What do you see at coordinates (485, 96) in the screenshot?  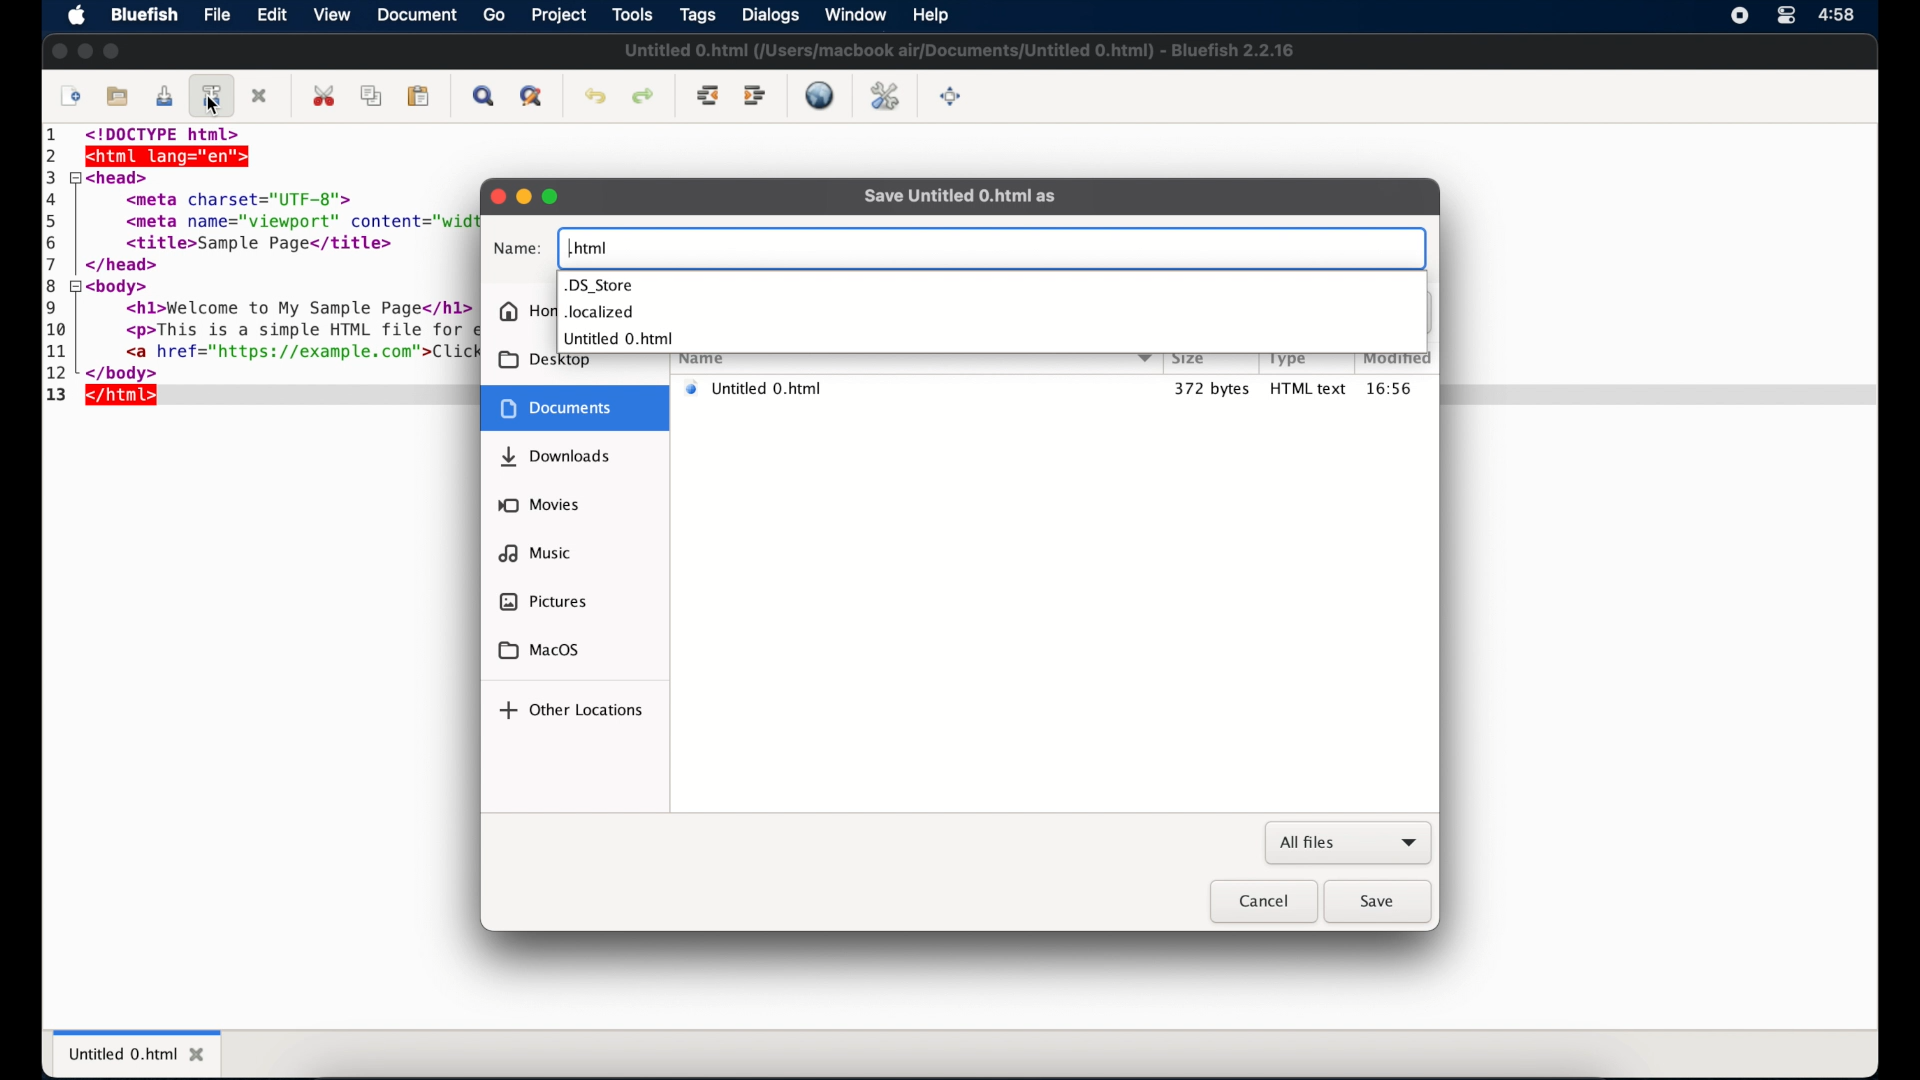 I see `show find bar` at bounding box center [485, 96].